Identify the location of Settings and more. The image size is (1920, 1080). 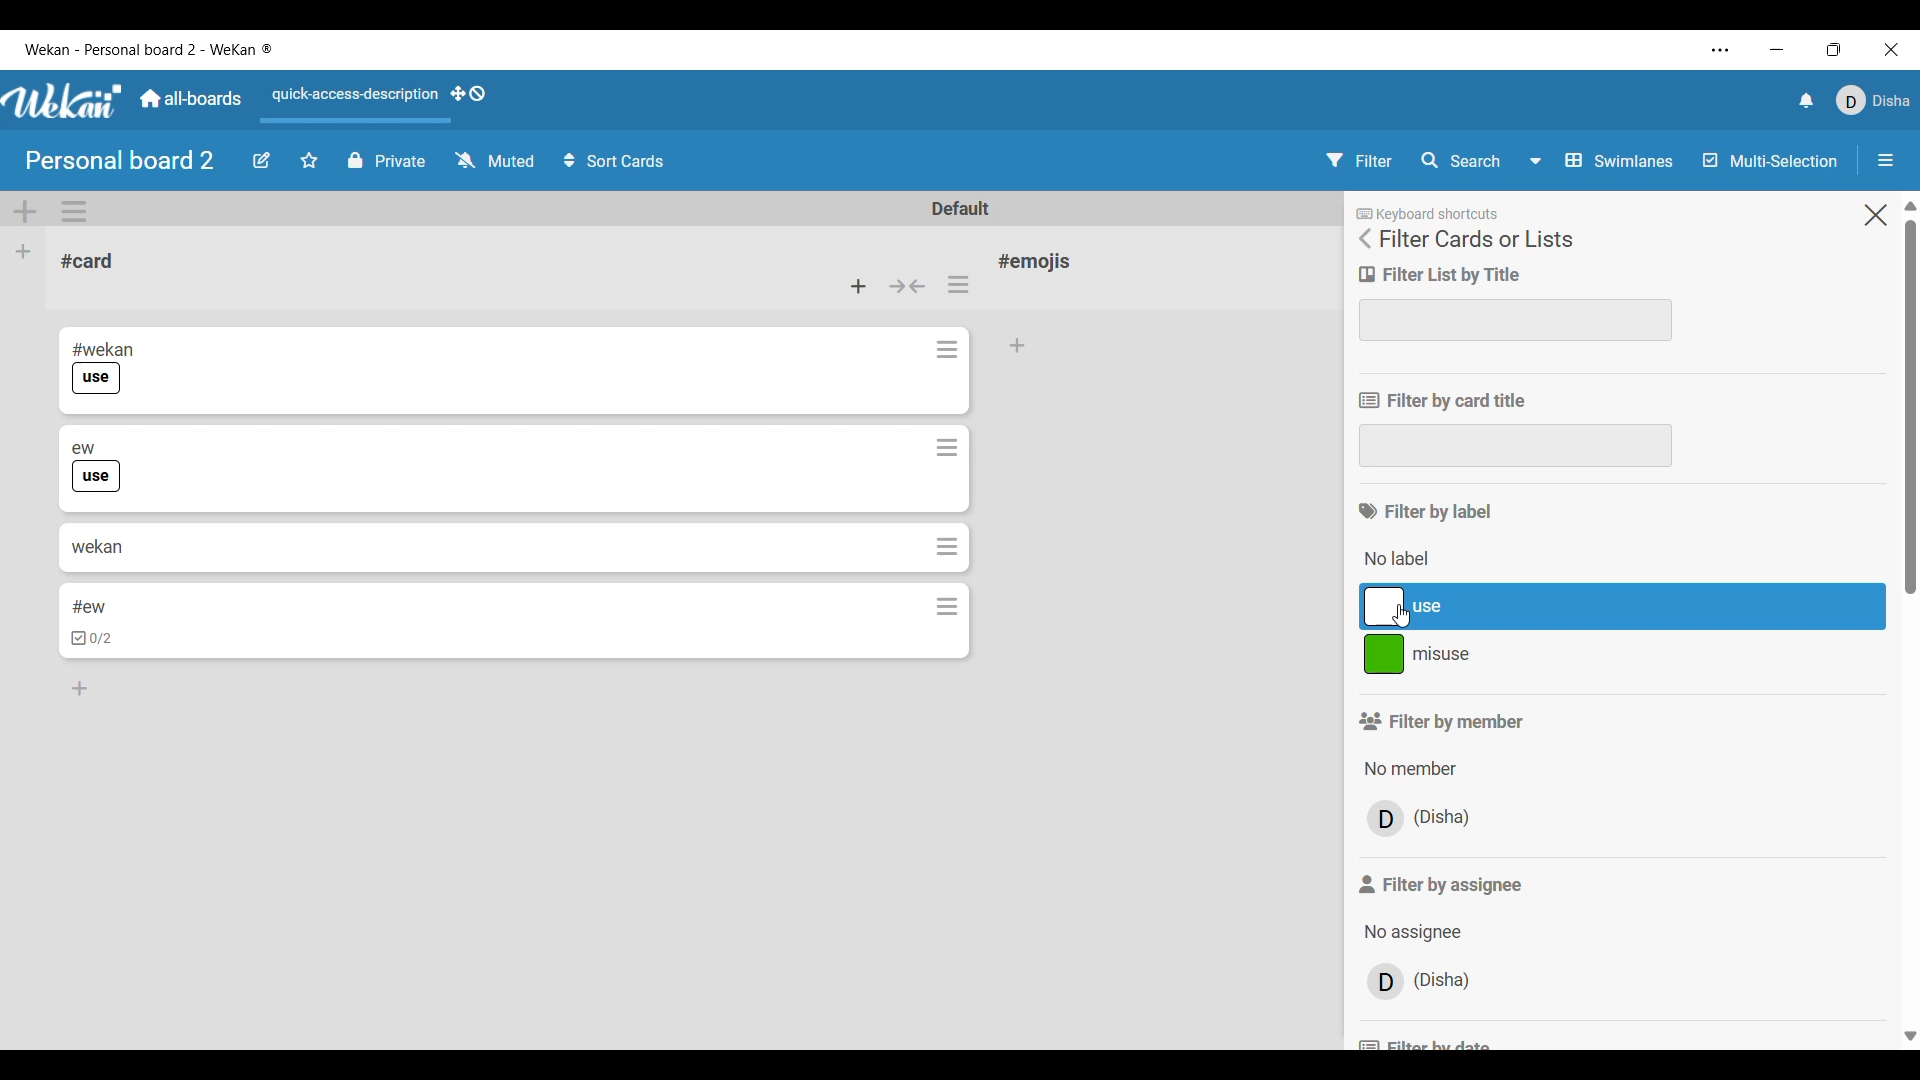
(1721, 50).